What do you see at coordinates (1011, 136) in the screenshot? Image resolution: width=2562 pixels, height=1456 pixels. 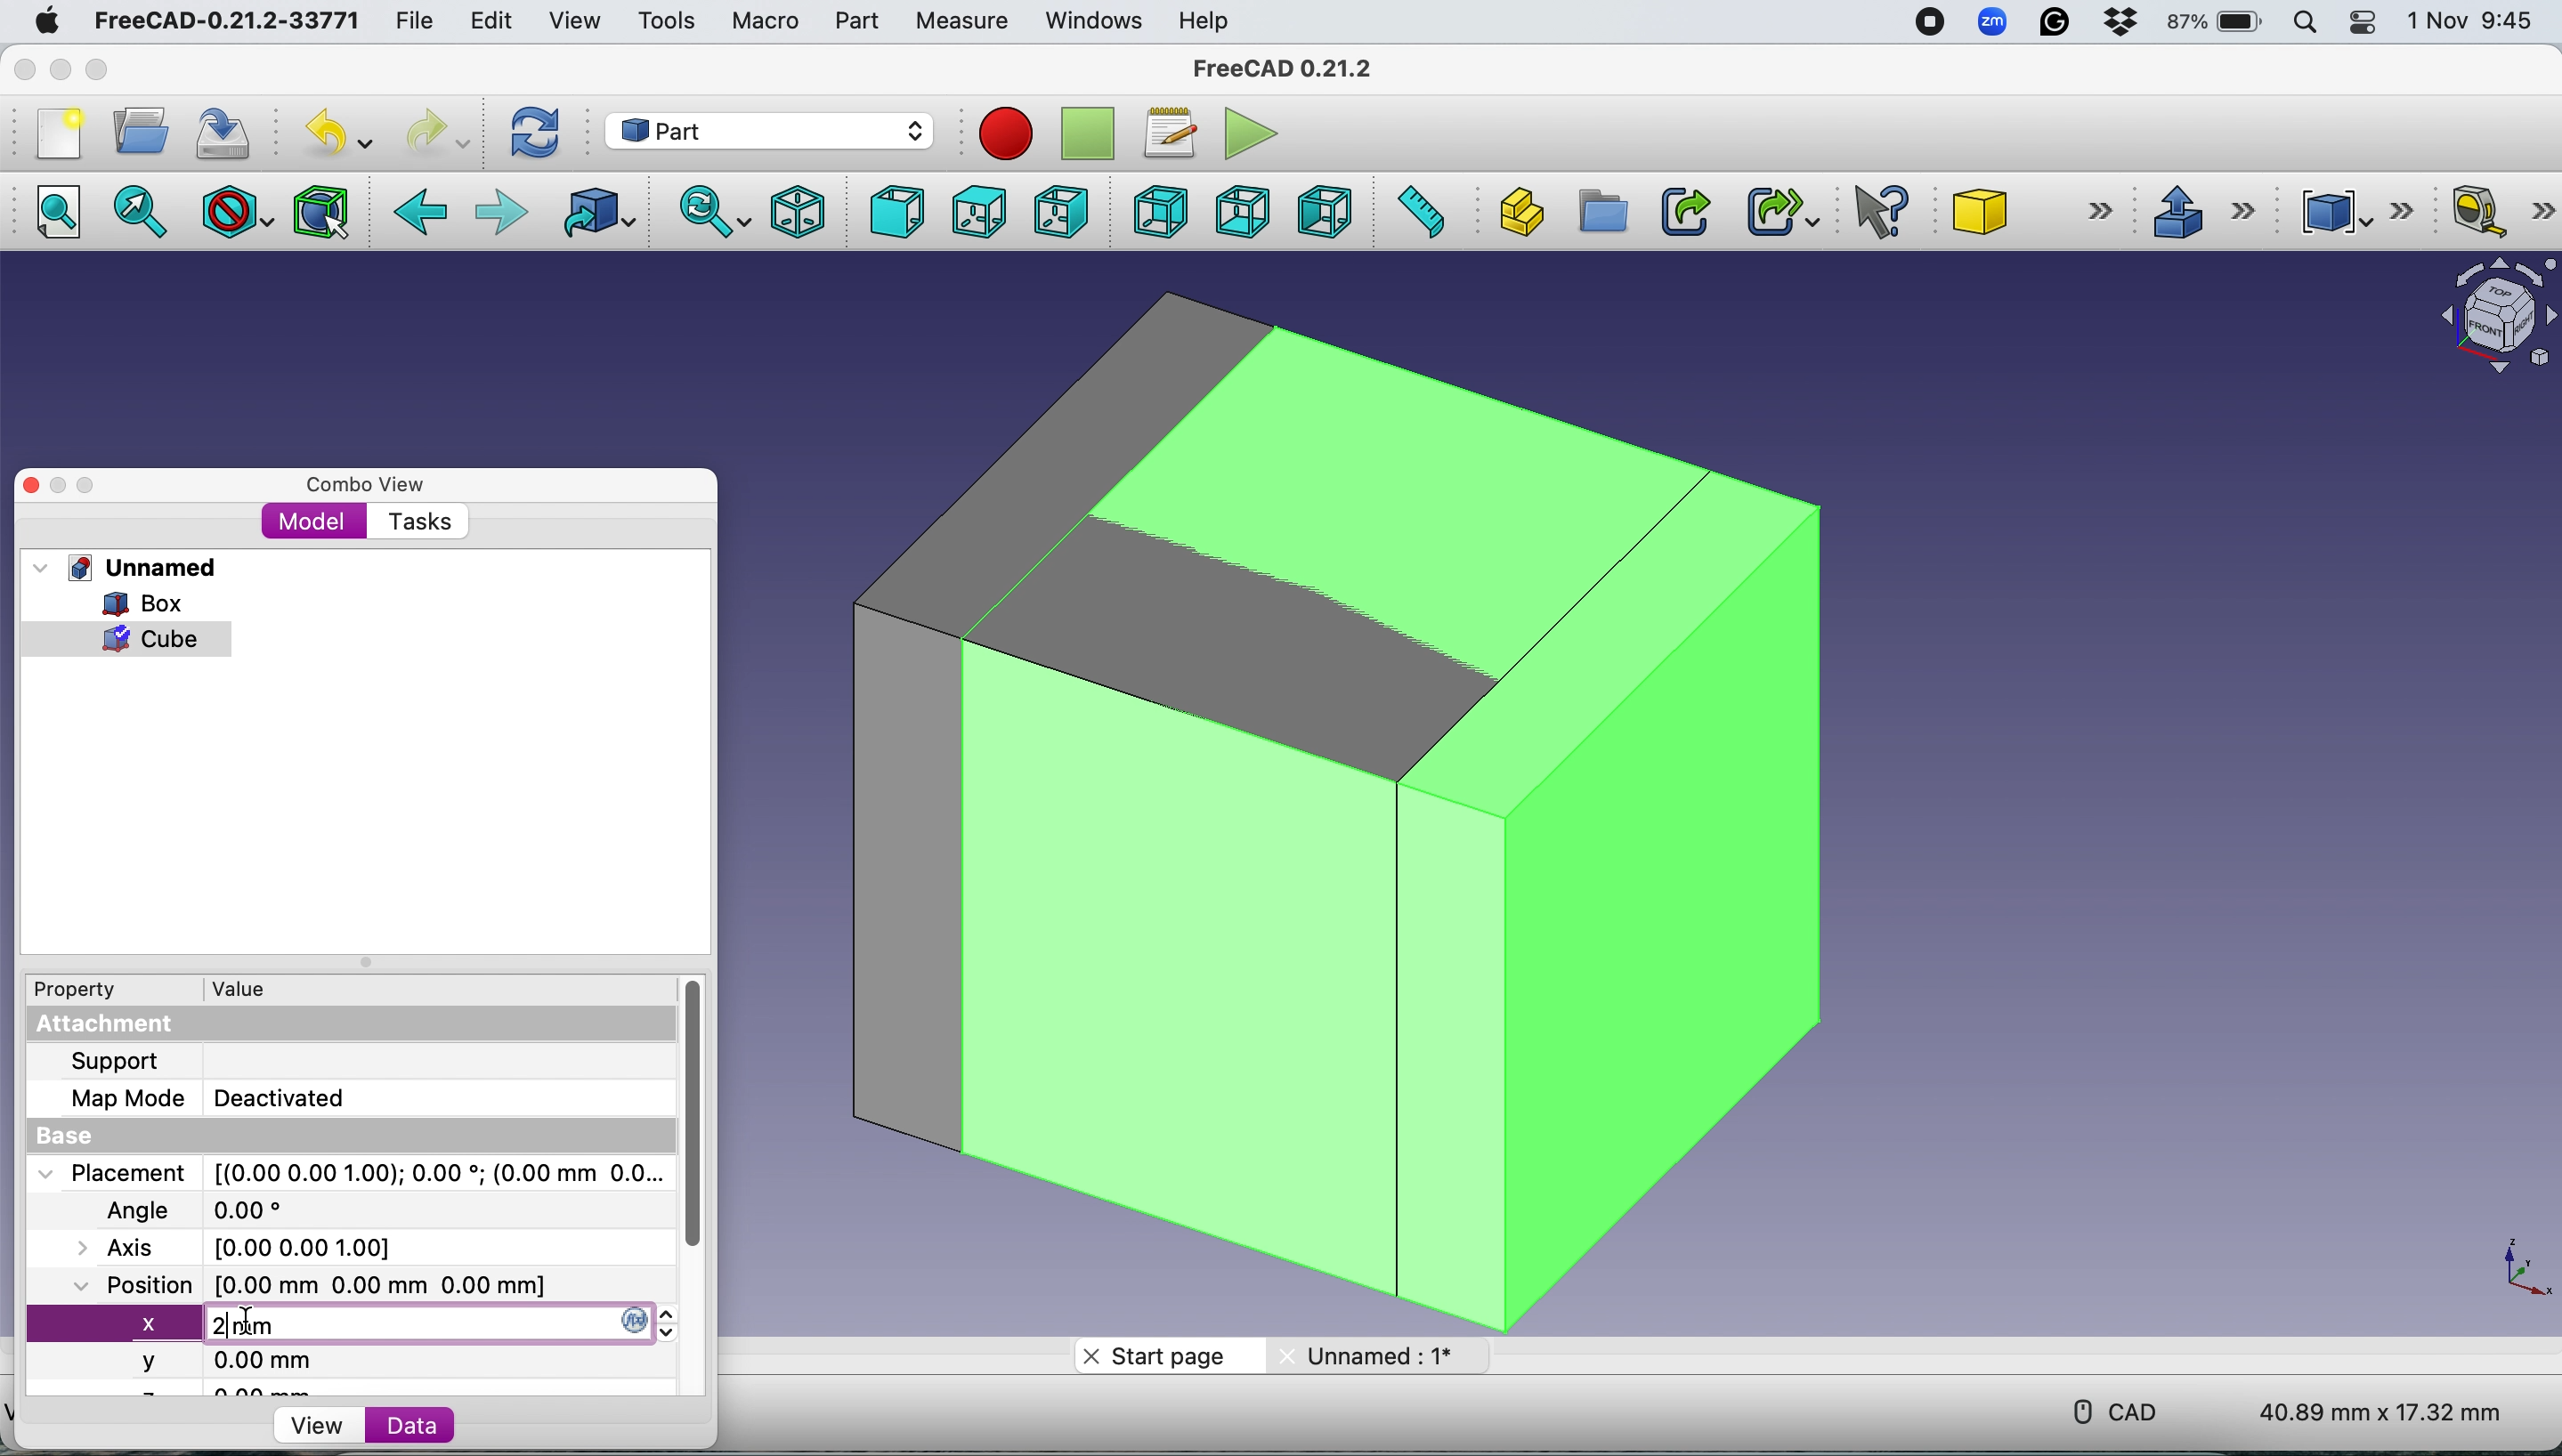 I see `Record macros` at bounding box center [1011, 136].